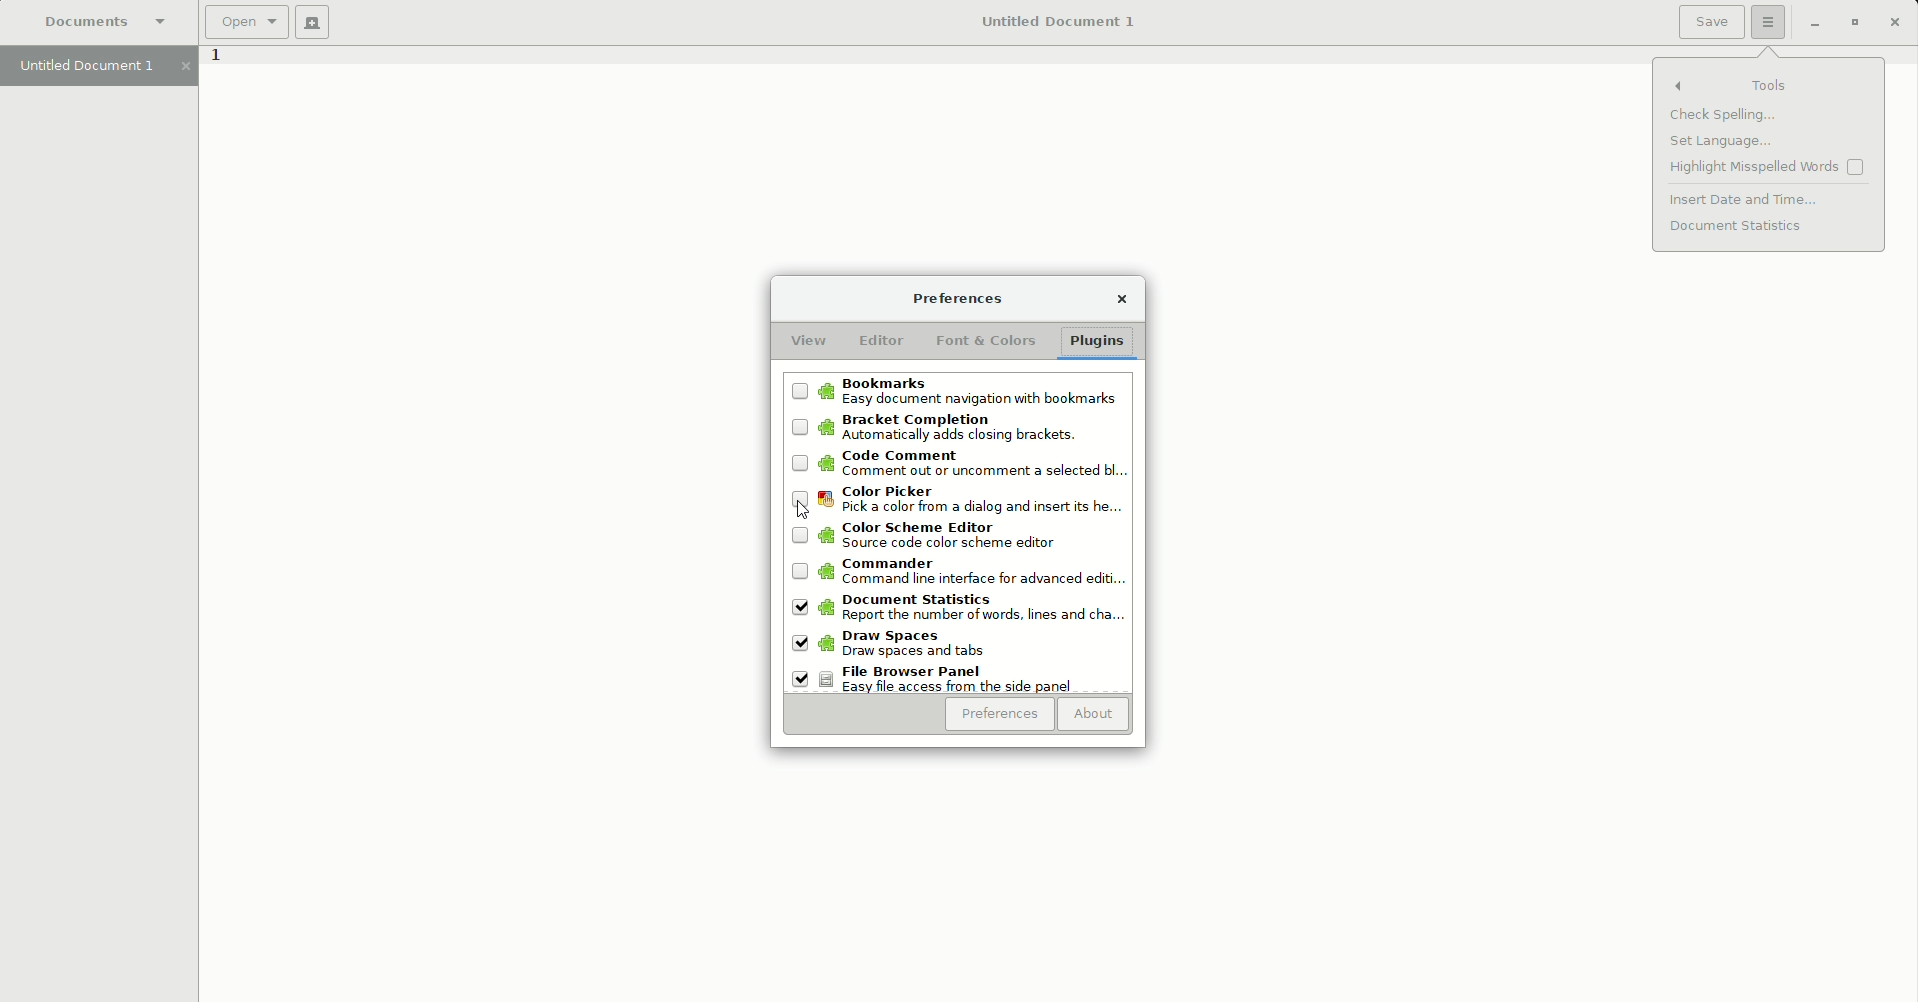 Image resolution: width=1918 pixels, height=1002 pixels. What do you see at coordinates (106, 22) in the screenshot?
I see `Documents` at bounding box center [106, 22].